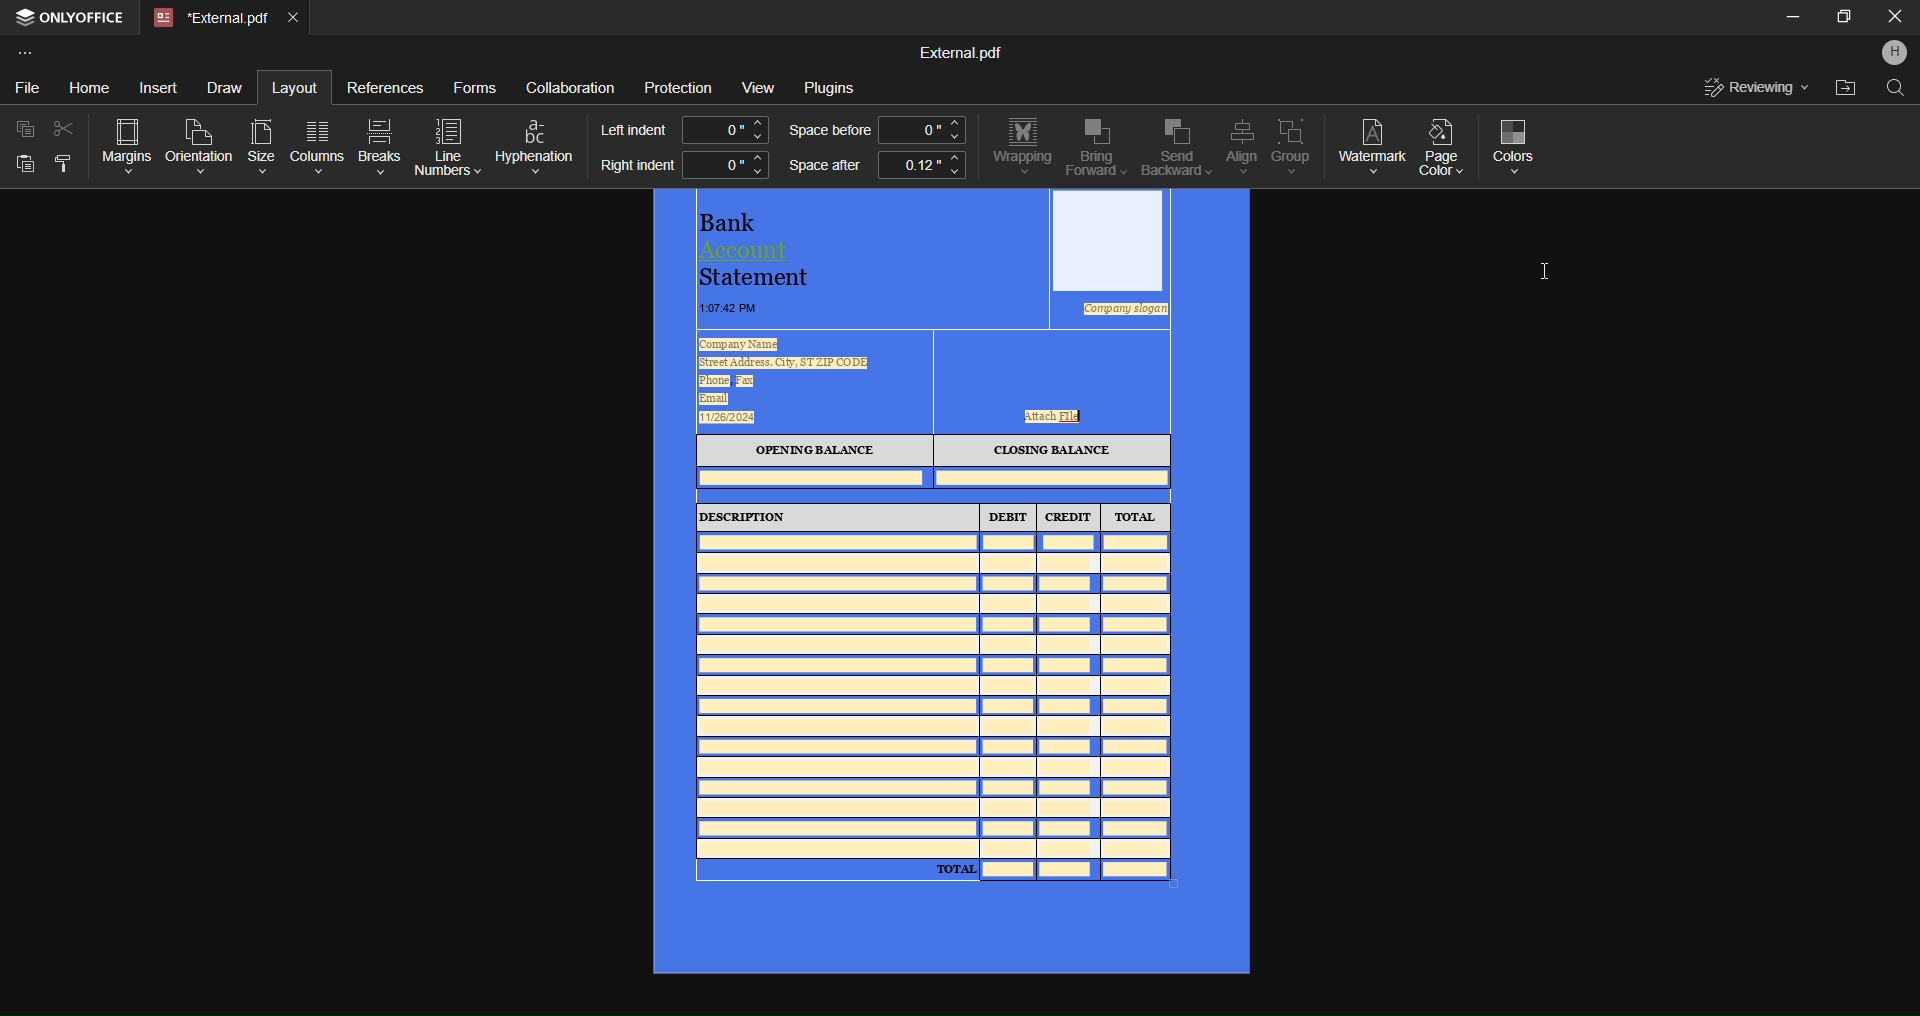  What do you see at coordinates (725, 164) in the screenshot?
I see `Adjust Right Indent` at bounding box center [725, 164].